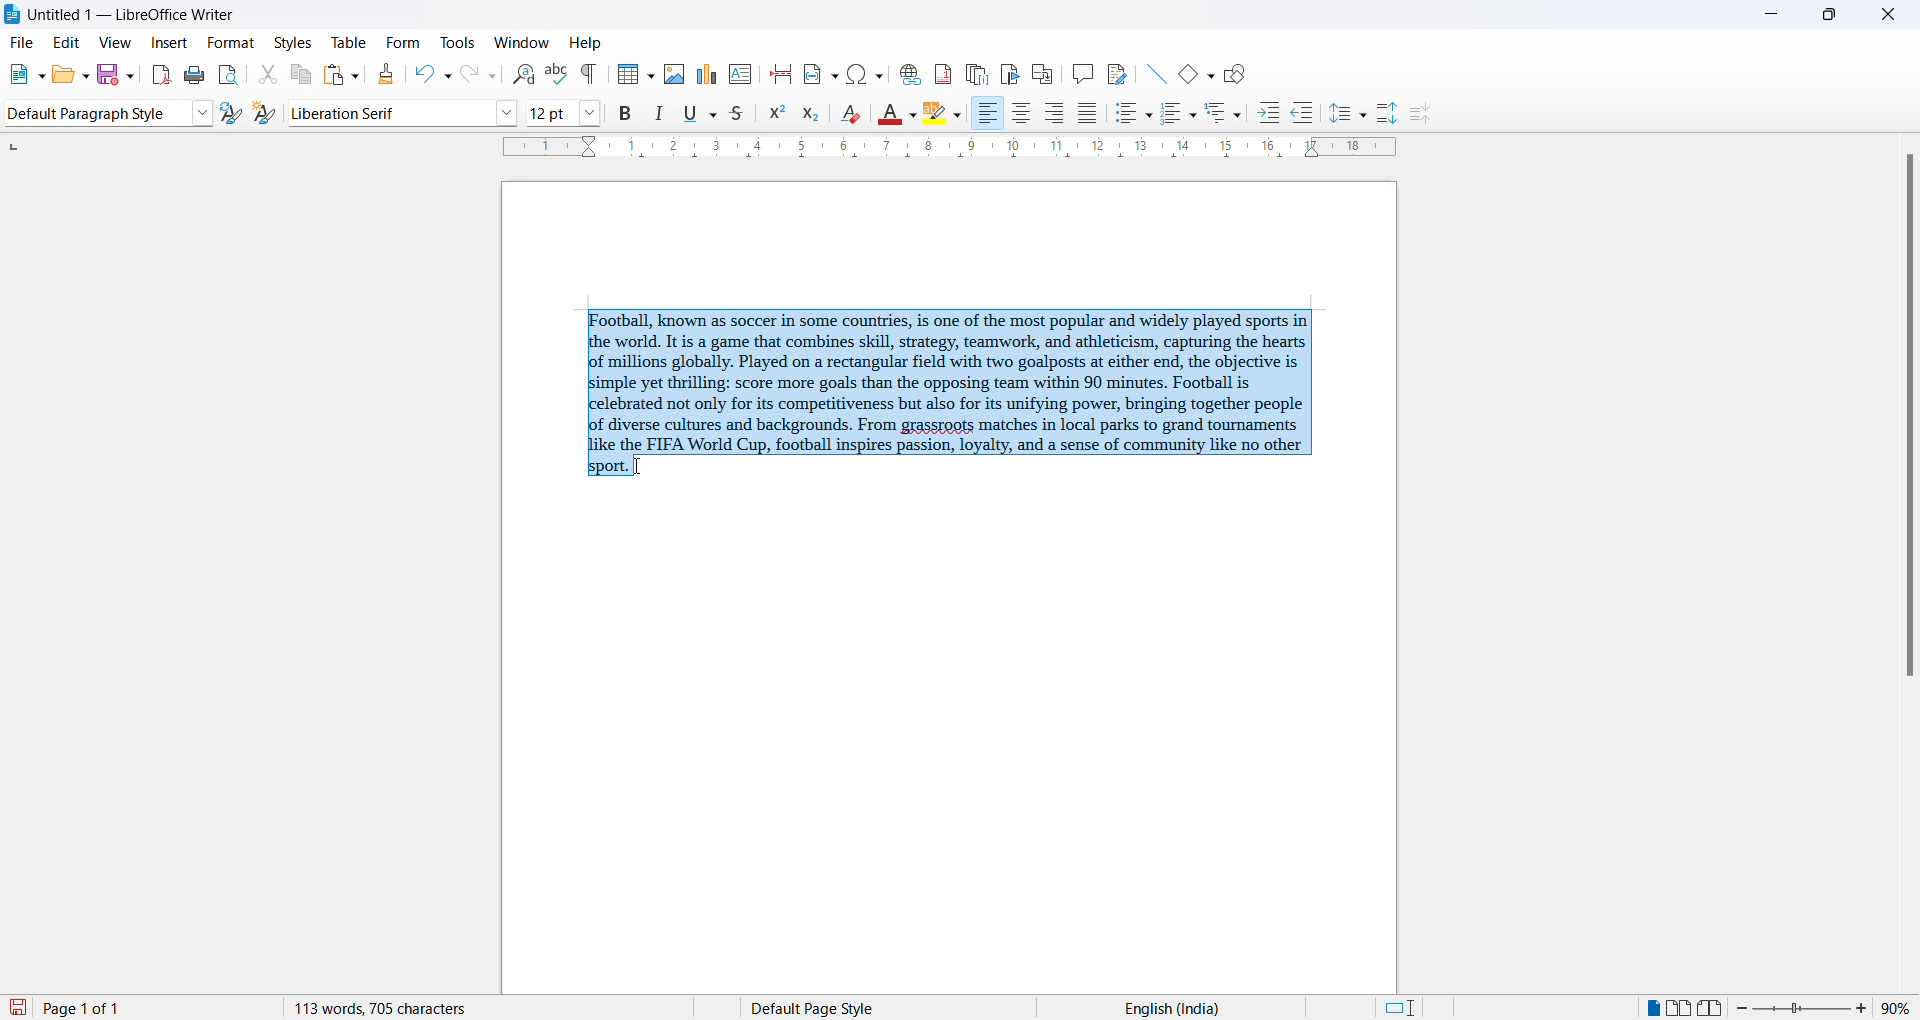  I want to click on create new style from selections, so click(265, 113).